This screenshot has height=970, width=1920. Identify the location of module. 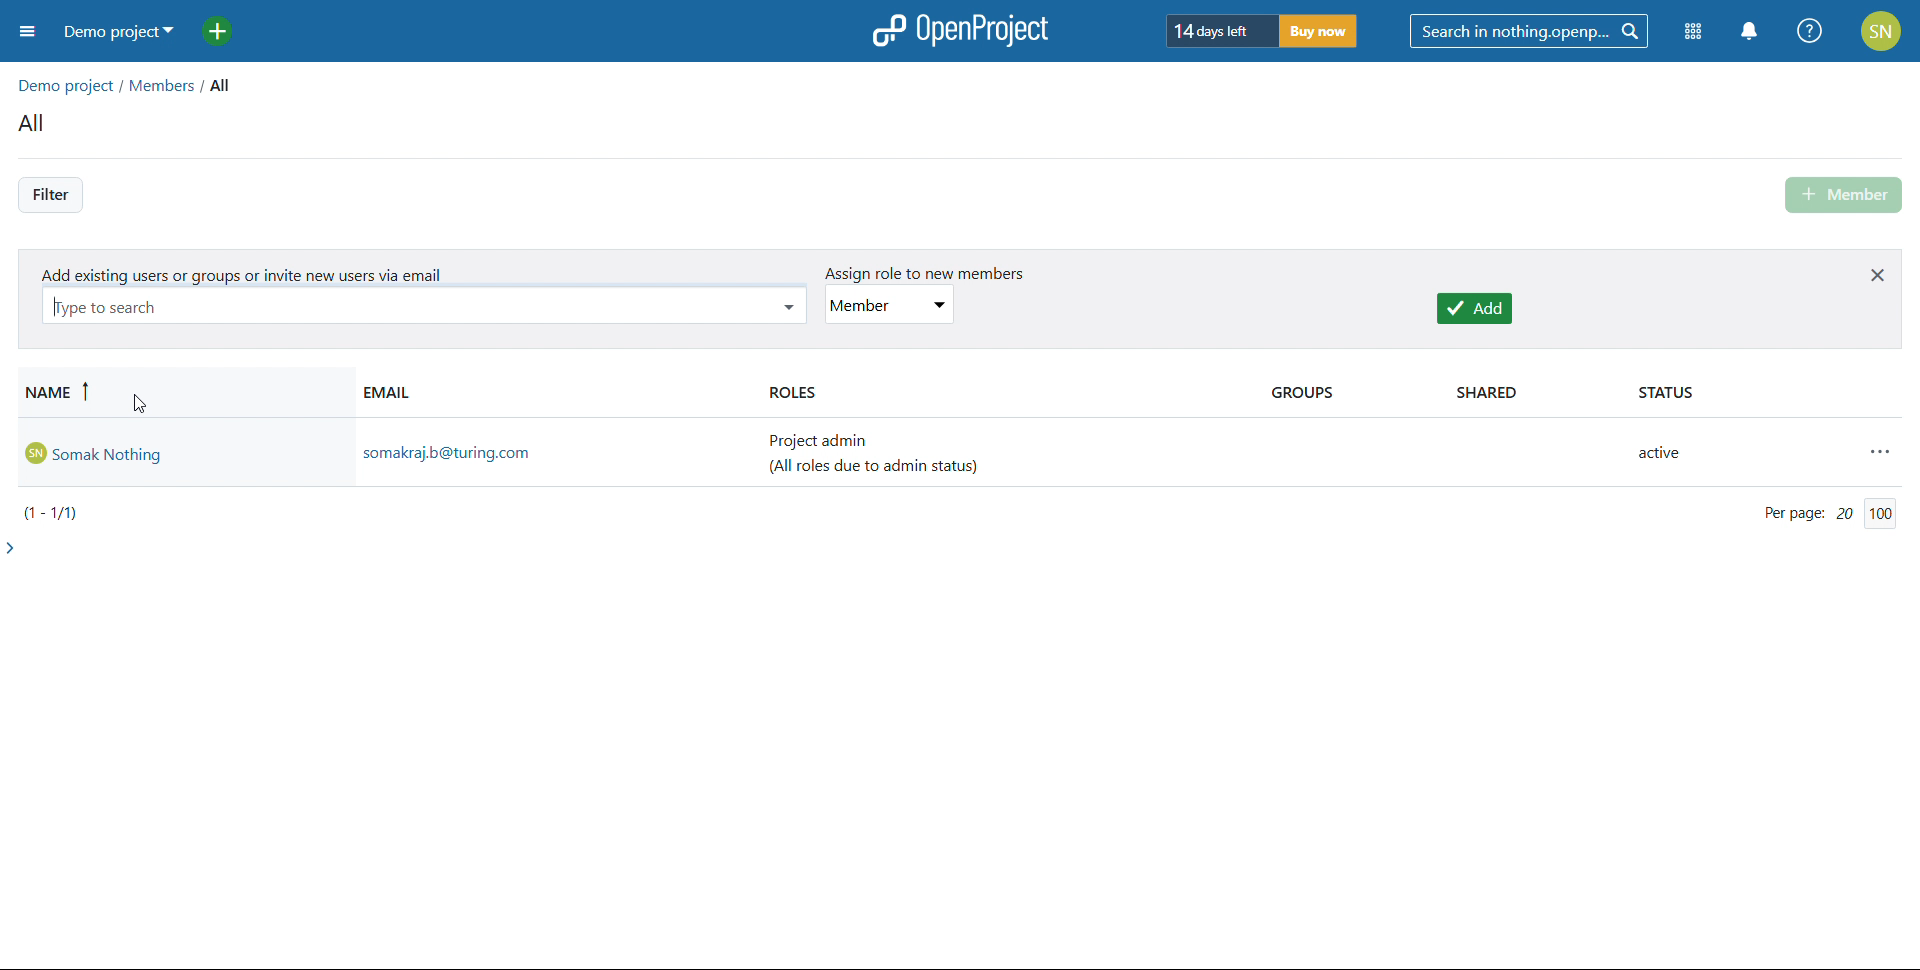
(1692, 32).